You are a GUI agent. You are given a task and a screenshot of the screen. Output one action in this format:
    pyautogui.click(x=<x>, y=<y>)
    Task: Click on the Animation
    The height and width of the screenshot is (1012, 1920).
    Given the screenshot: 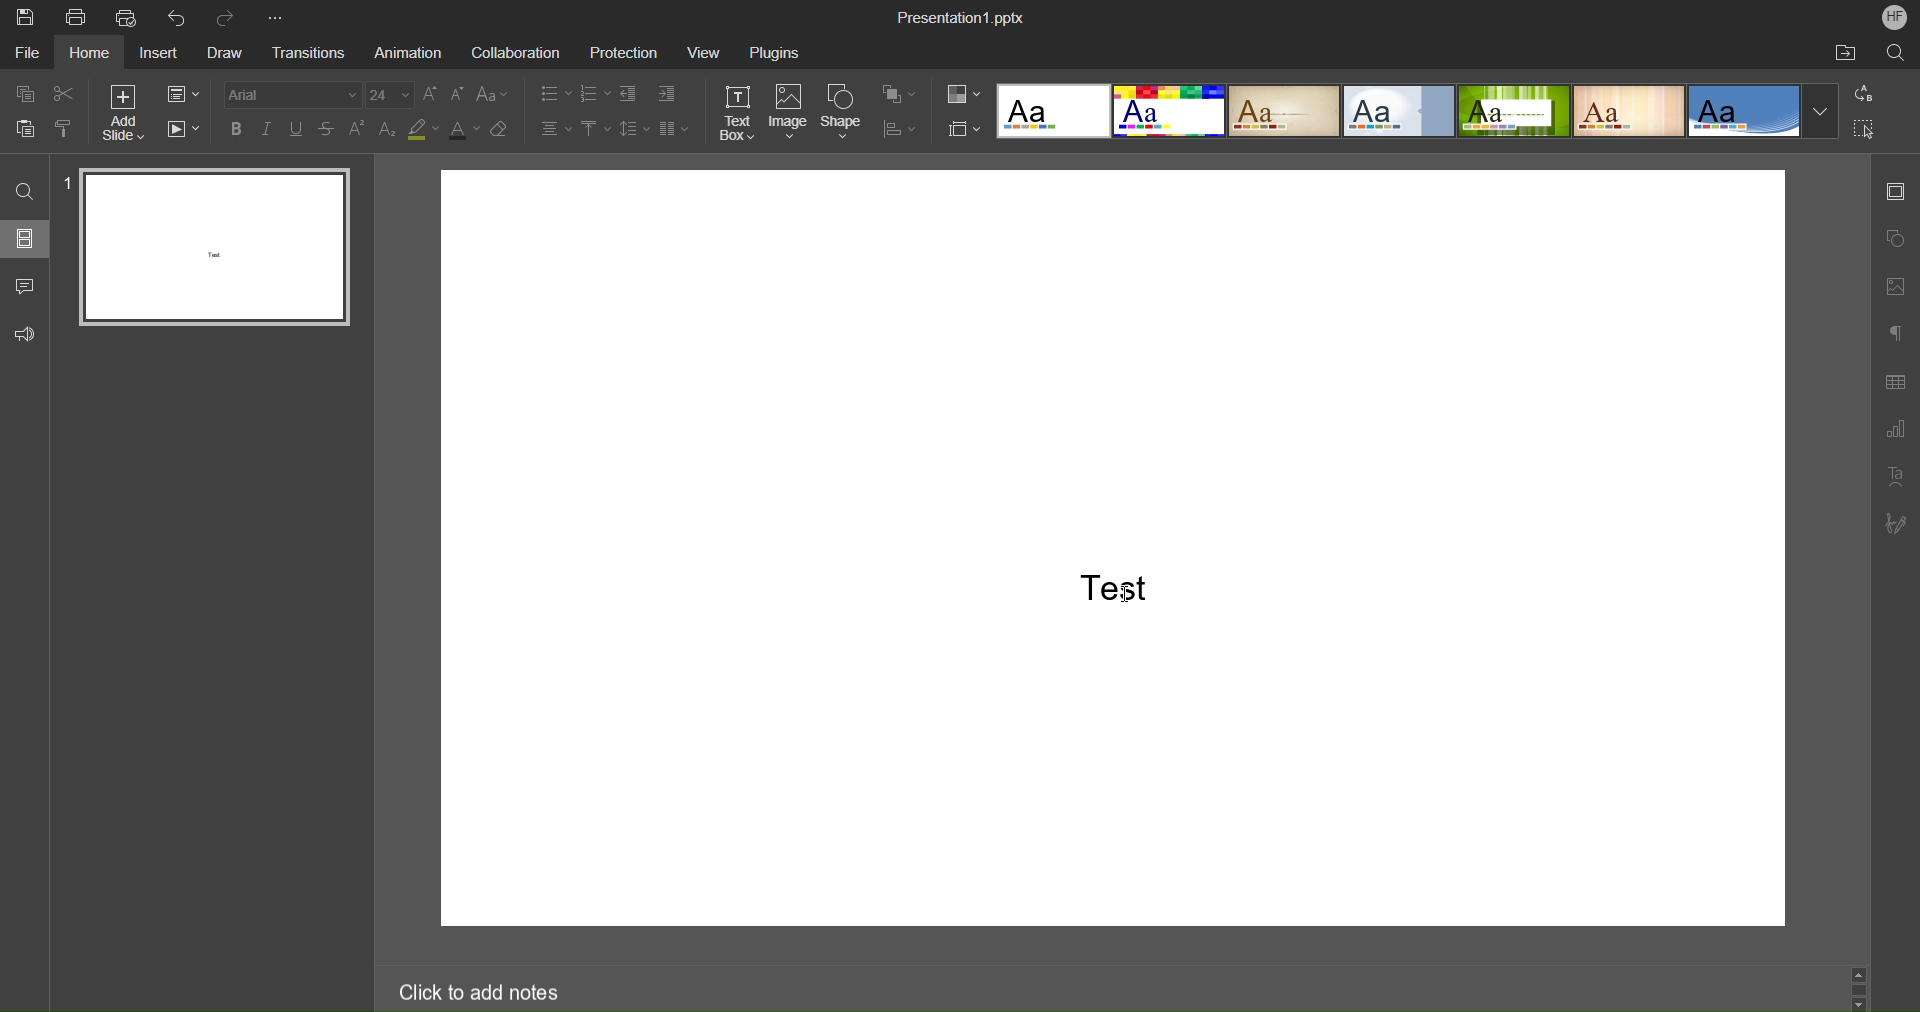 What is the action you would take?
    pyautogui.click(x=410, y=51)
    